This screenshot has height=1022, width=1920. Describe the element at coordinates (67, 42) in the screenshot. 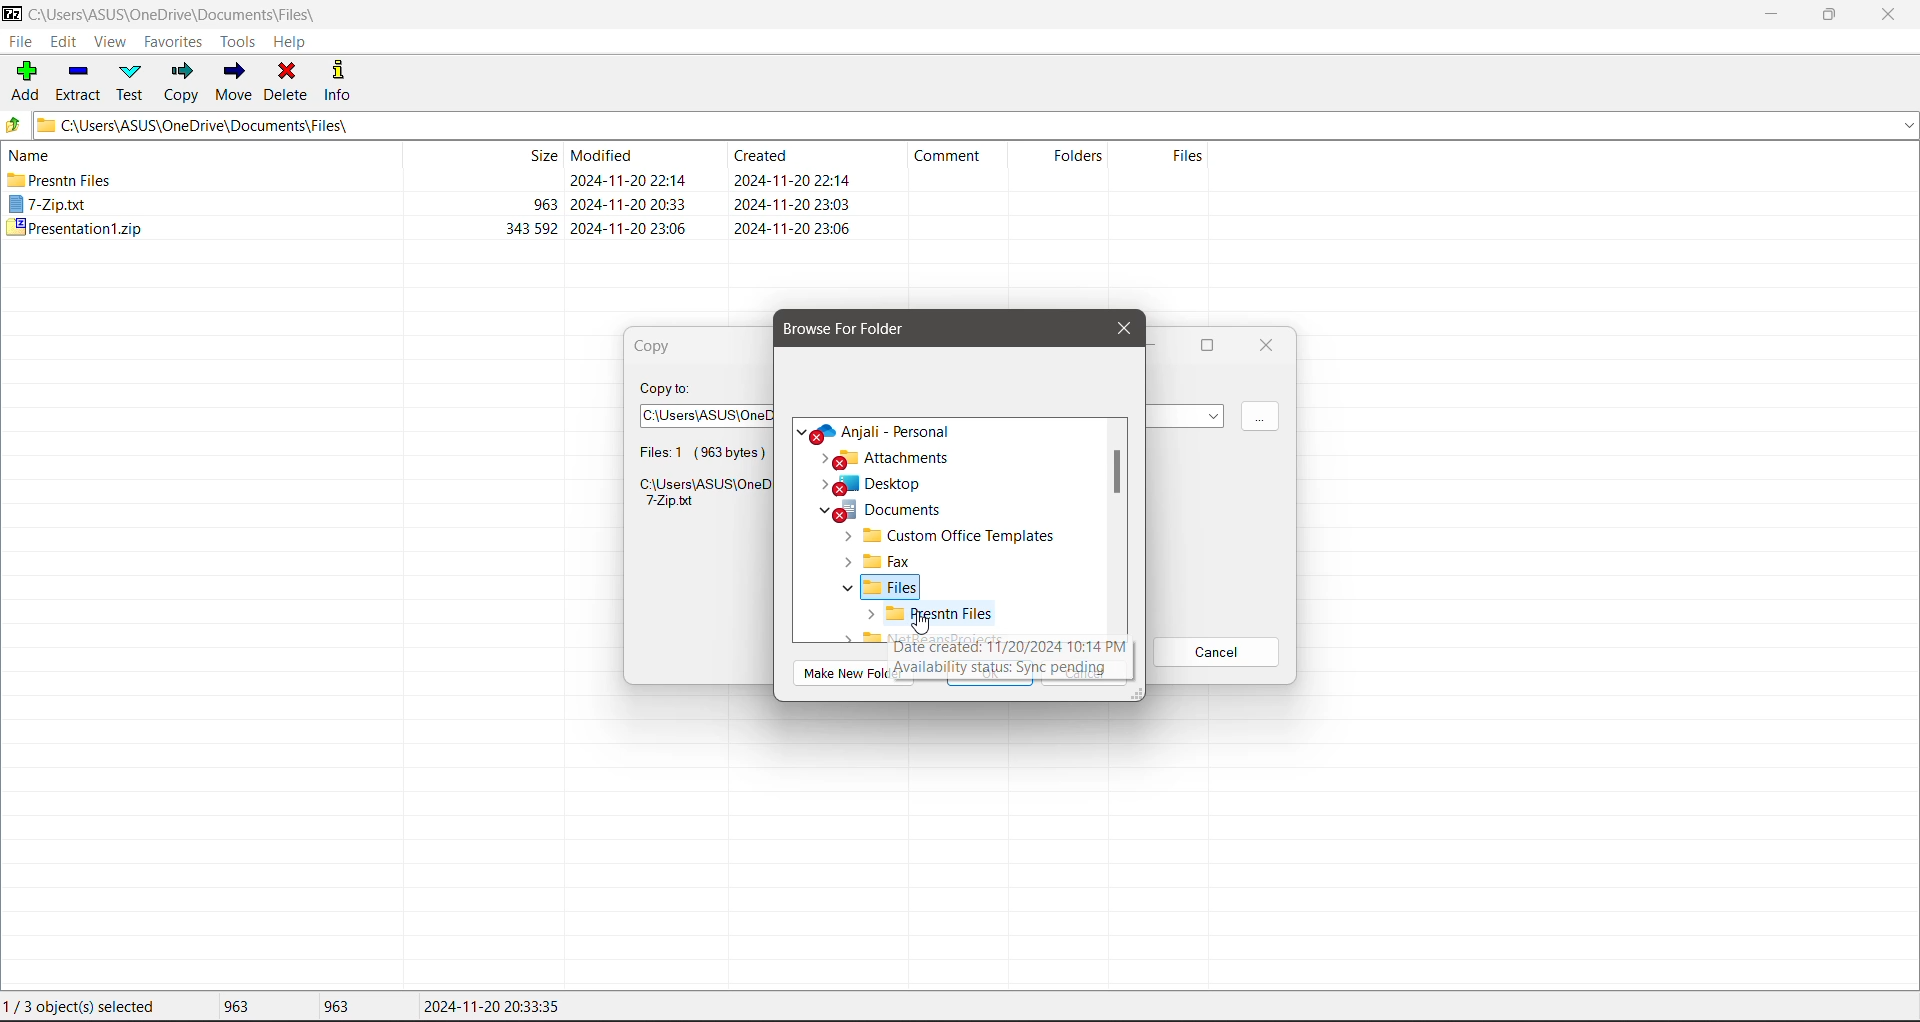

I see `Edit` at that location.